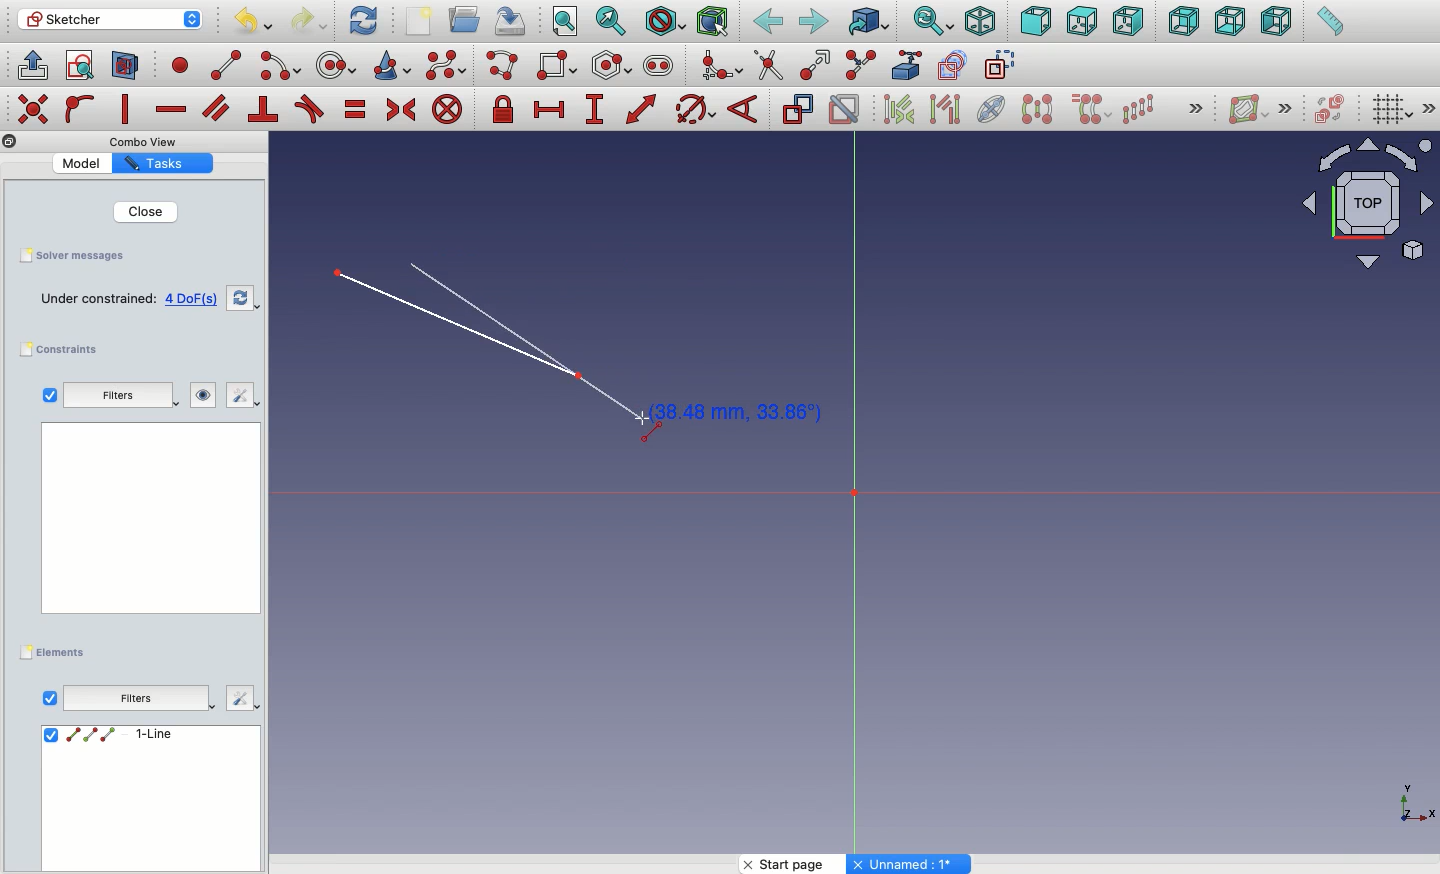 Image resolution: width=1440 pixels, height=874 pixels. Describe the element at coordinates (902, 109) in the screenshot. I see `Associated constraints` at that location.